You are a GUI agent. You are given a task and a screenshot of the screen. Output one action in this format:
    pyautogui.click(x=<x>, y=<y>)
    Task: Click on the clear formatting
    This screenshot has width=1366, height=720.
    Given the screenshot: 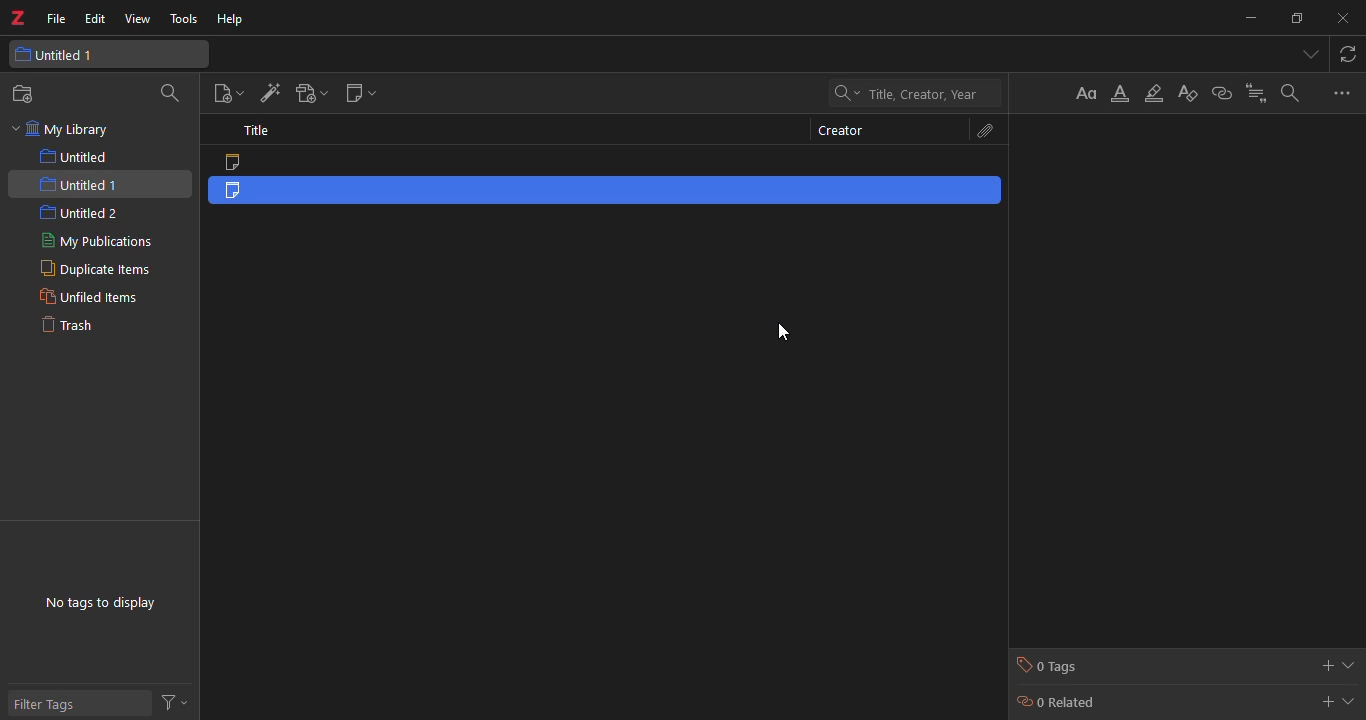 What is the action you would take?
    pyautogui.click(x=1186, y=89)
    